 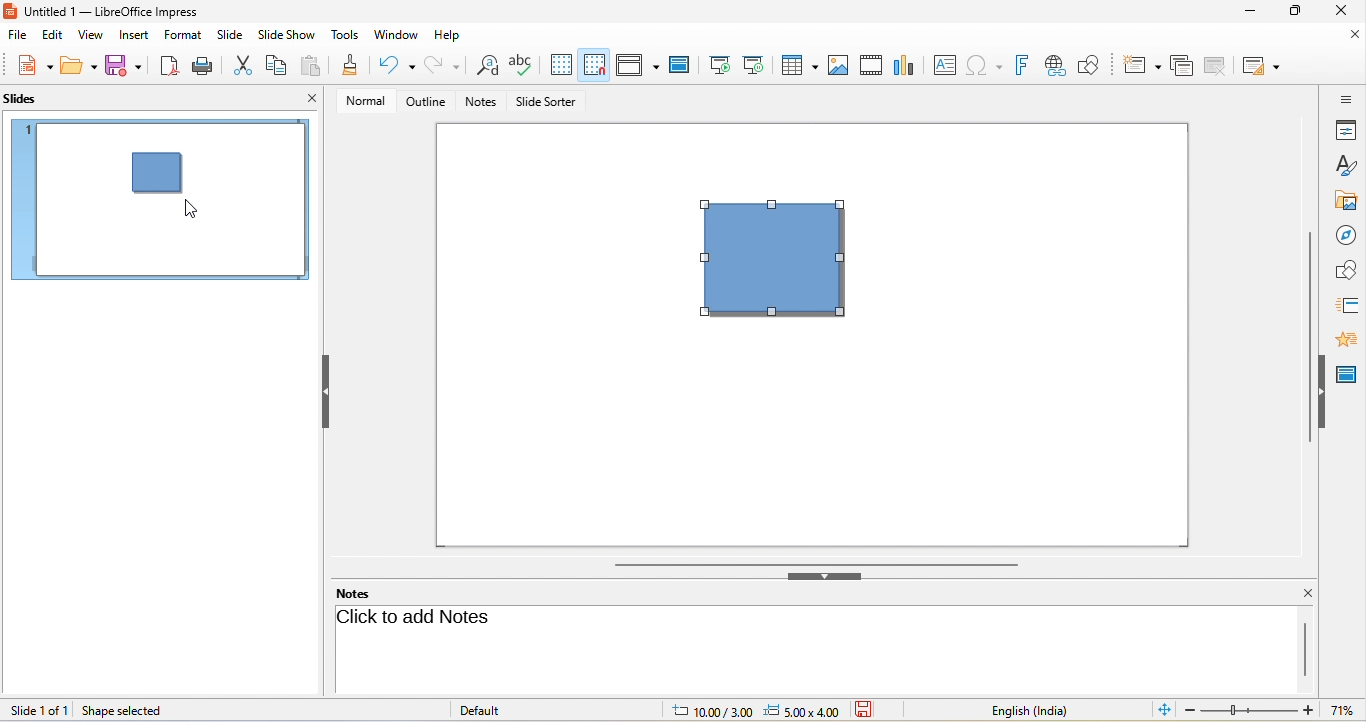 What do you see at coordinates (366, 101) in the screenshot?
I see `normal` at bounding box center [366, 101].